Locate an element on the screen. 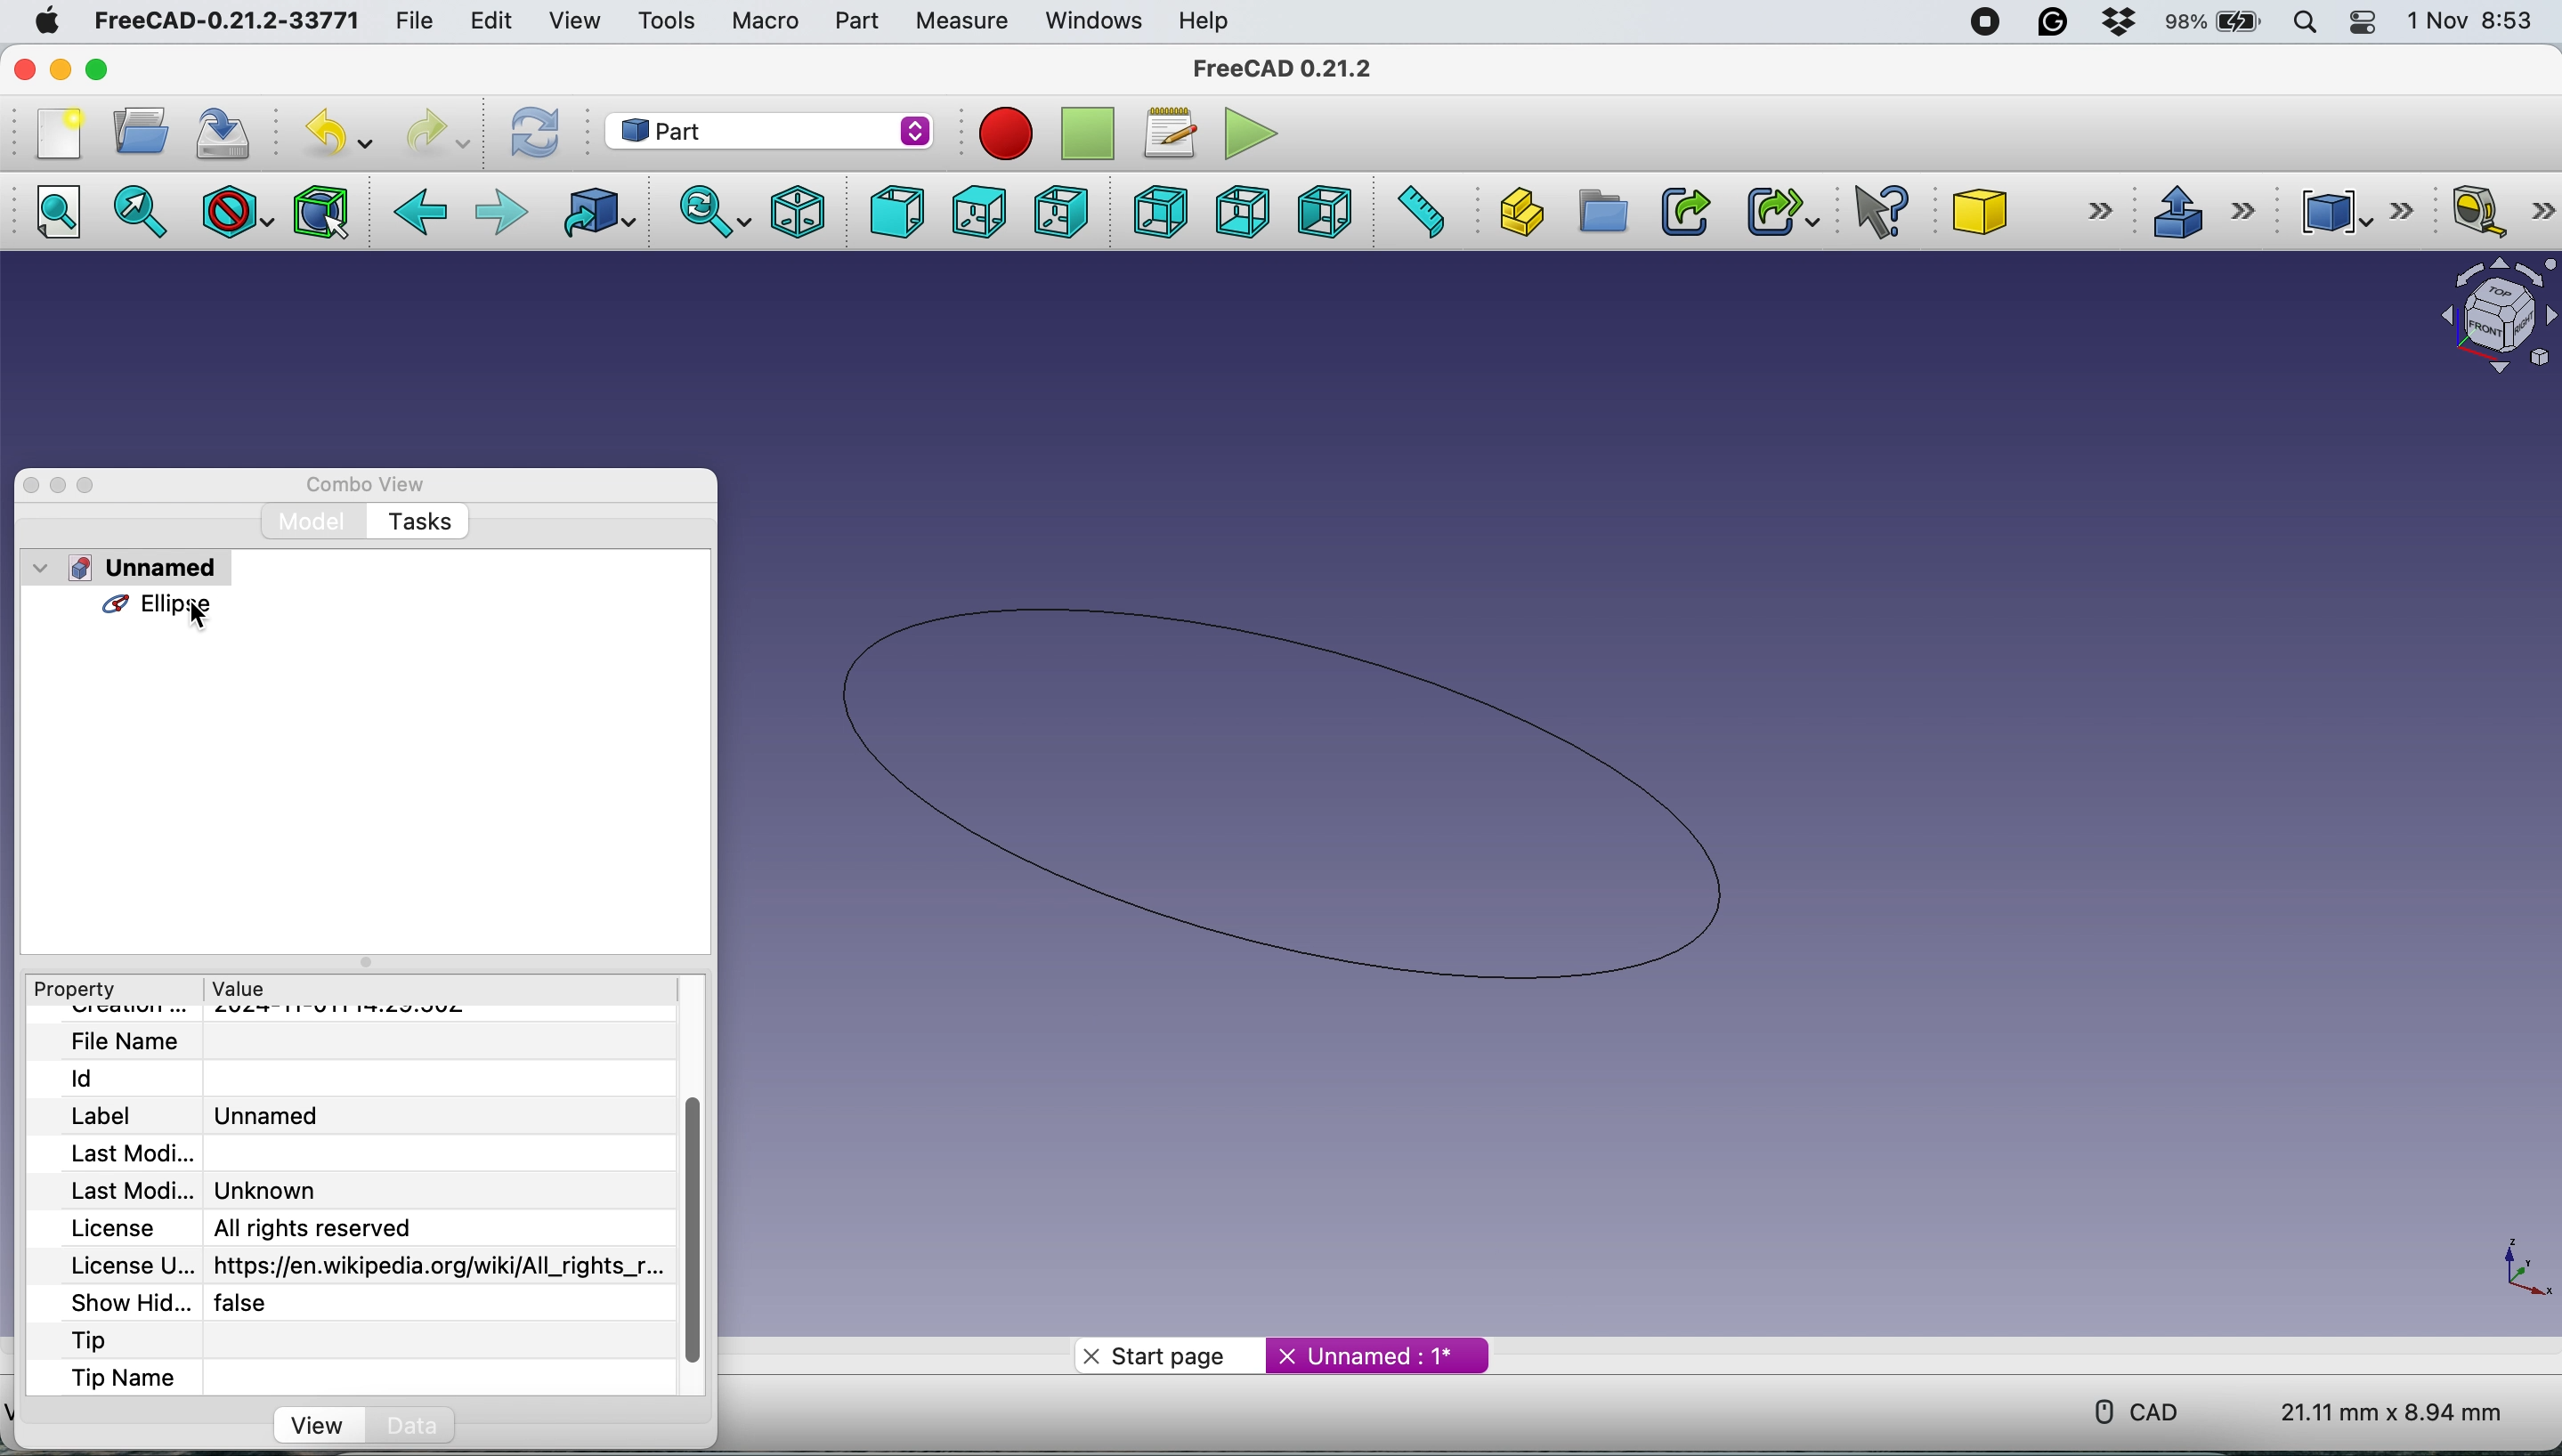  bounding box is located at coordinates (318, 211).